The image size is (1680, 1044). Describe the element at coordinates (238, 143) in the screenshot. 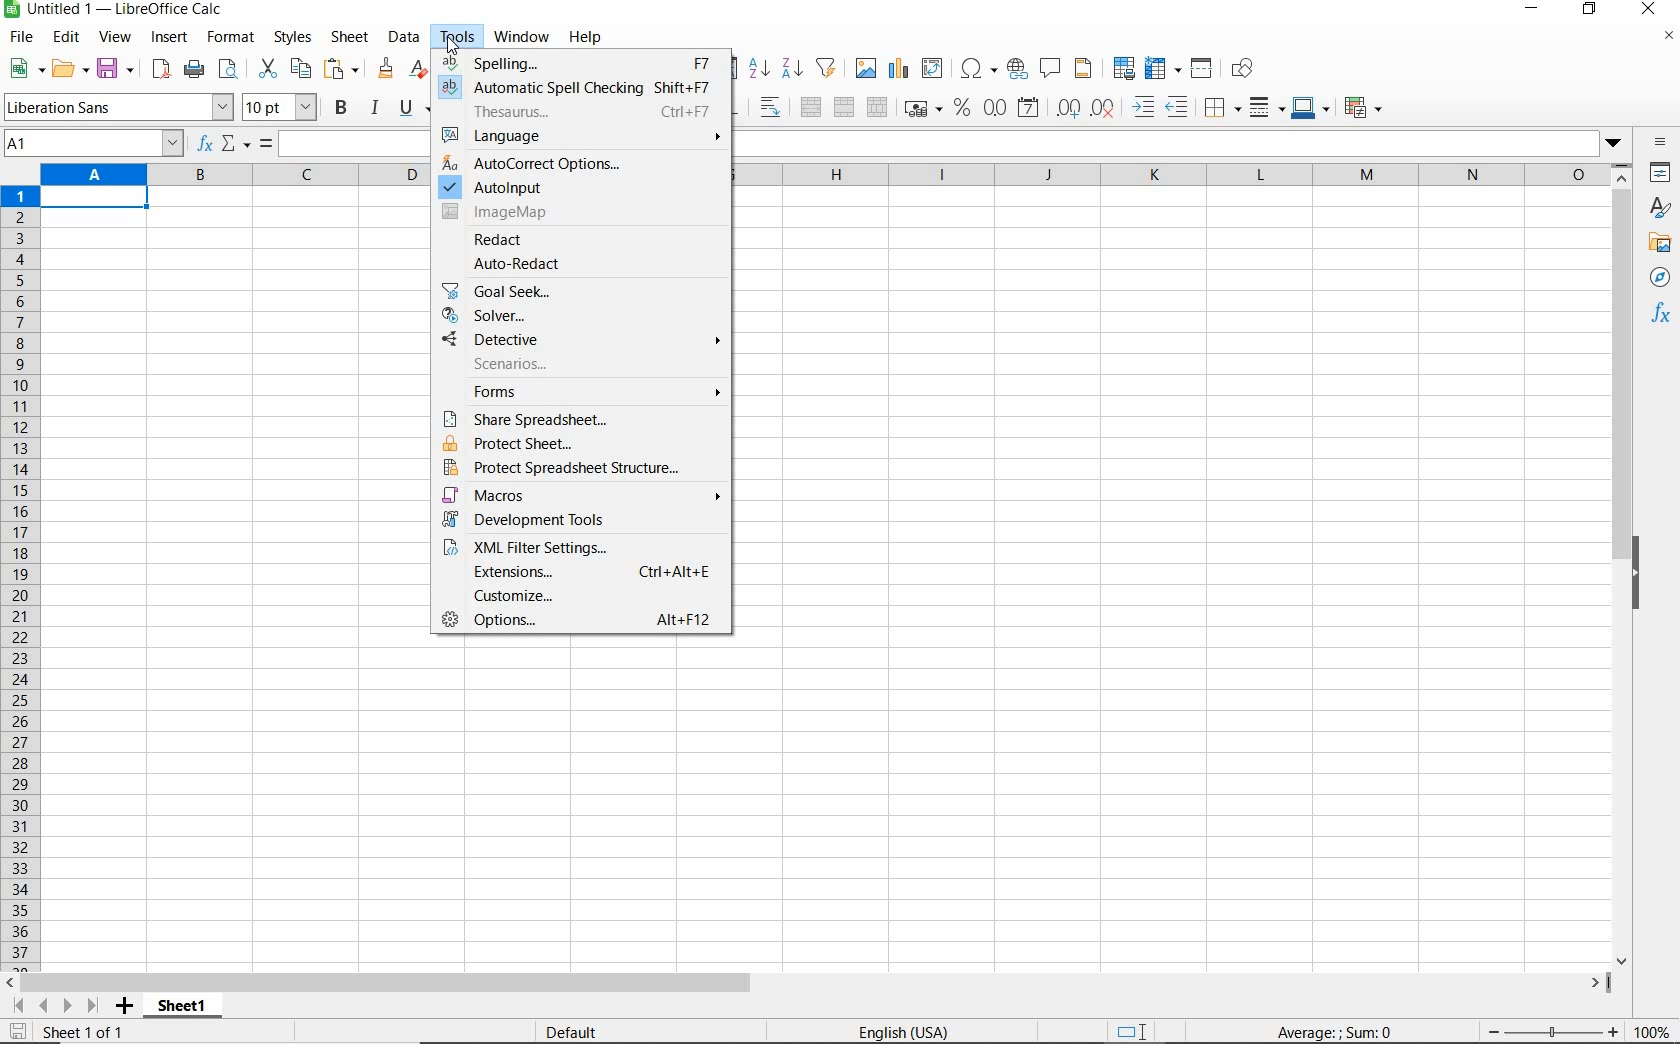

I see `SELECT FUNCTION` at that location.